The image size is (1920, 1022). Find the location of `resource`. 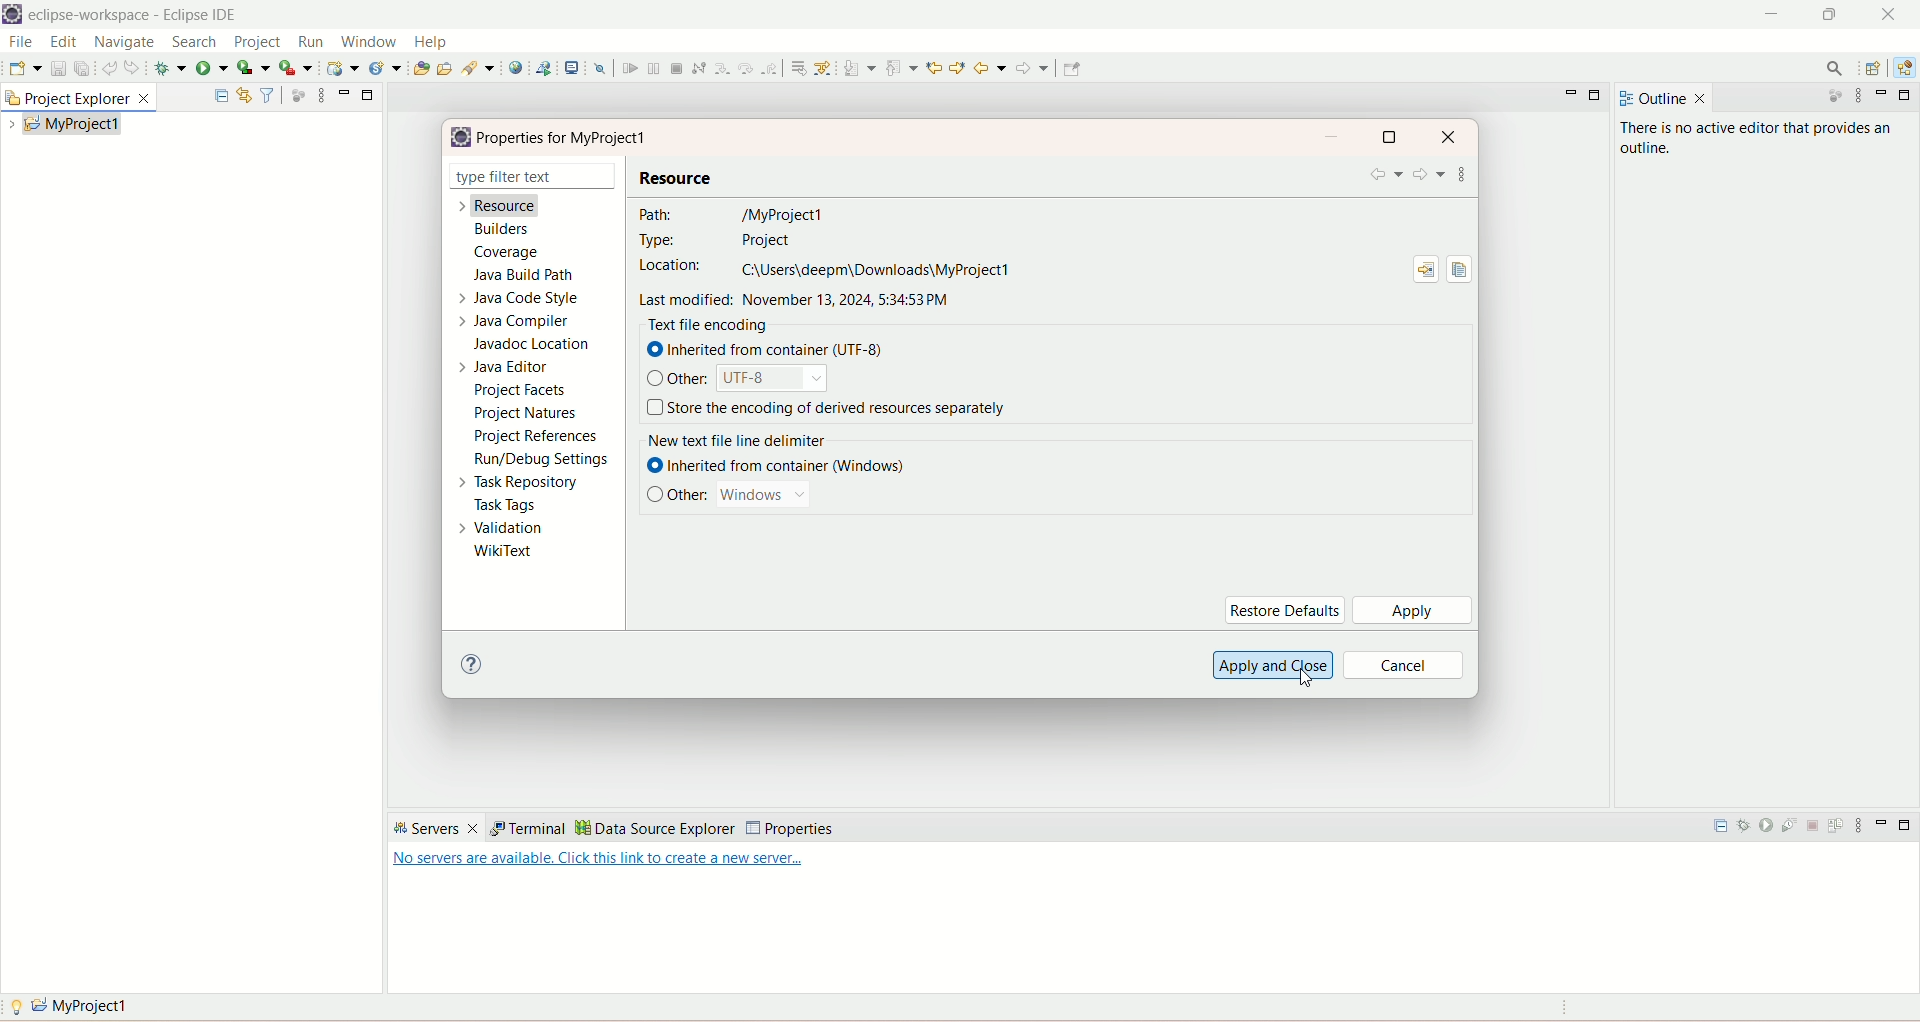

resource is located at coordinates (675, 176).